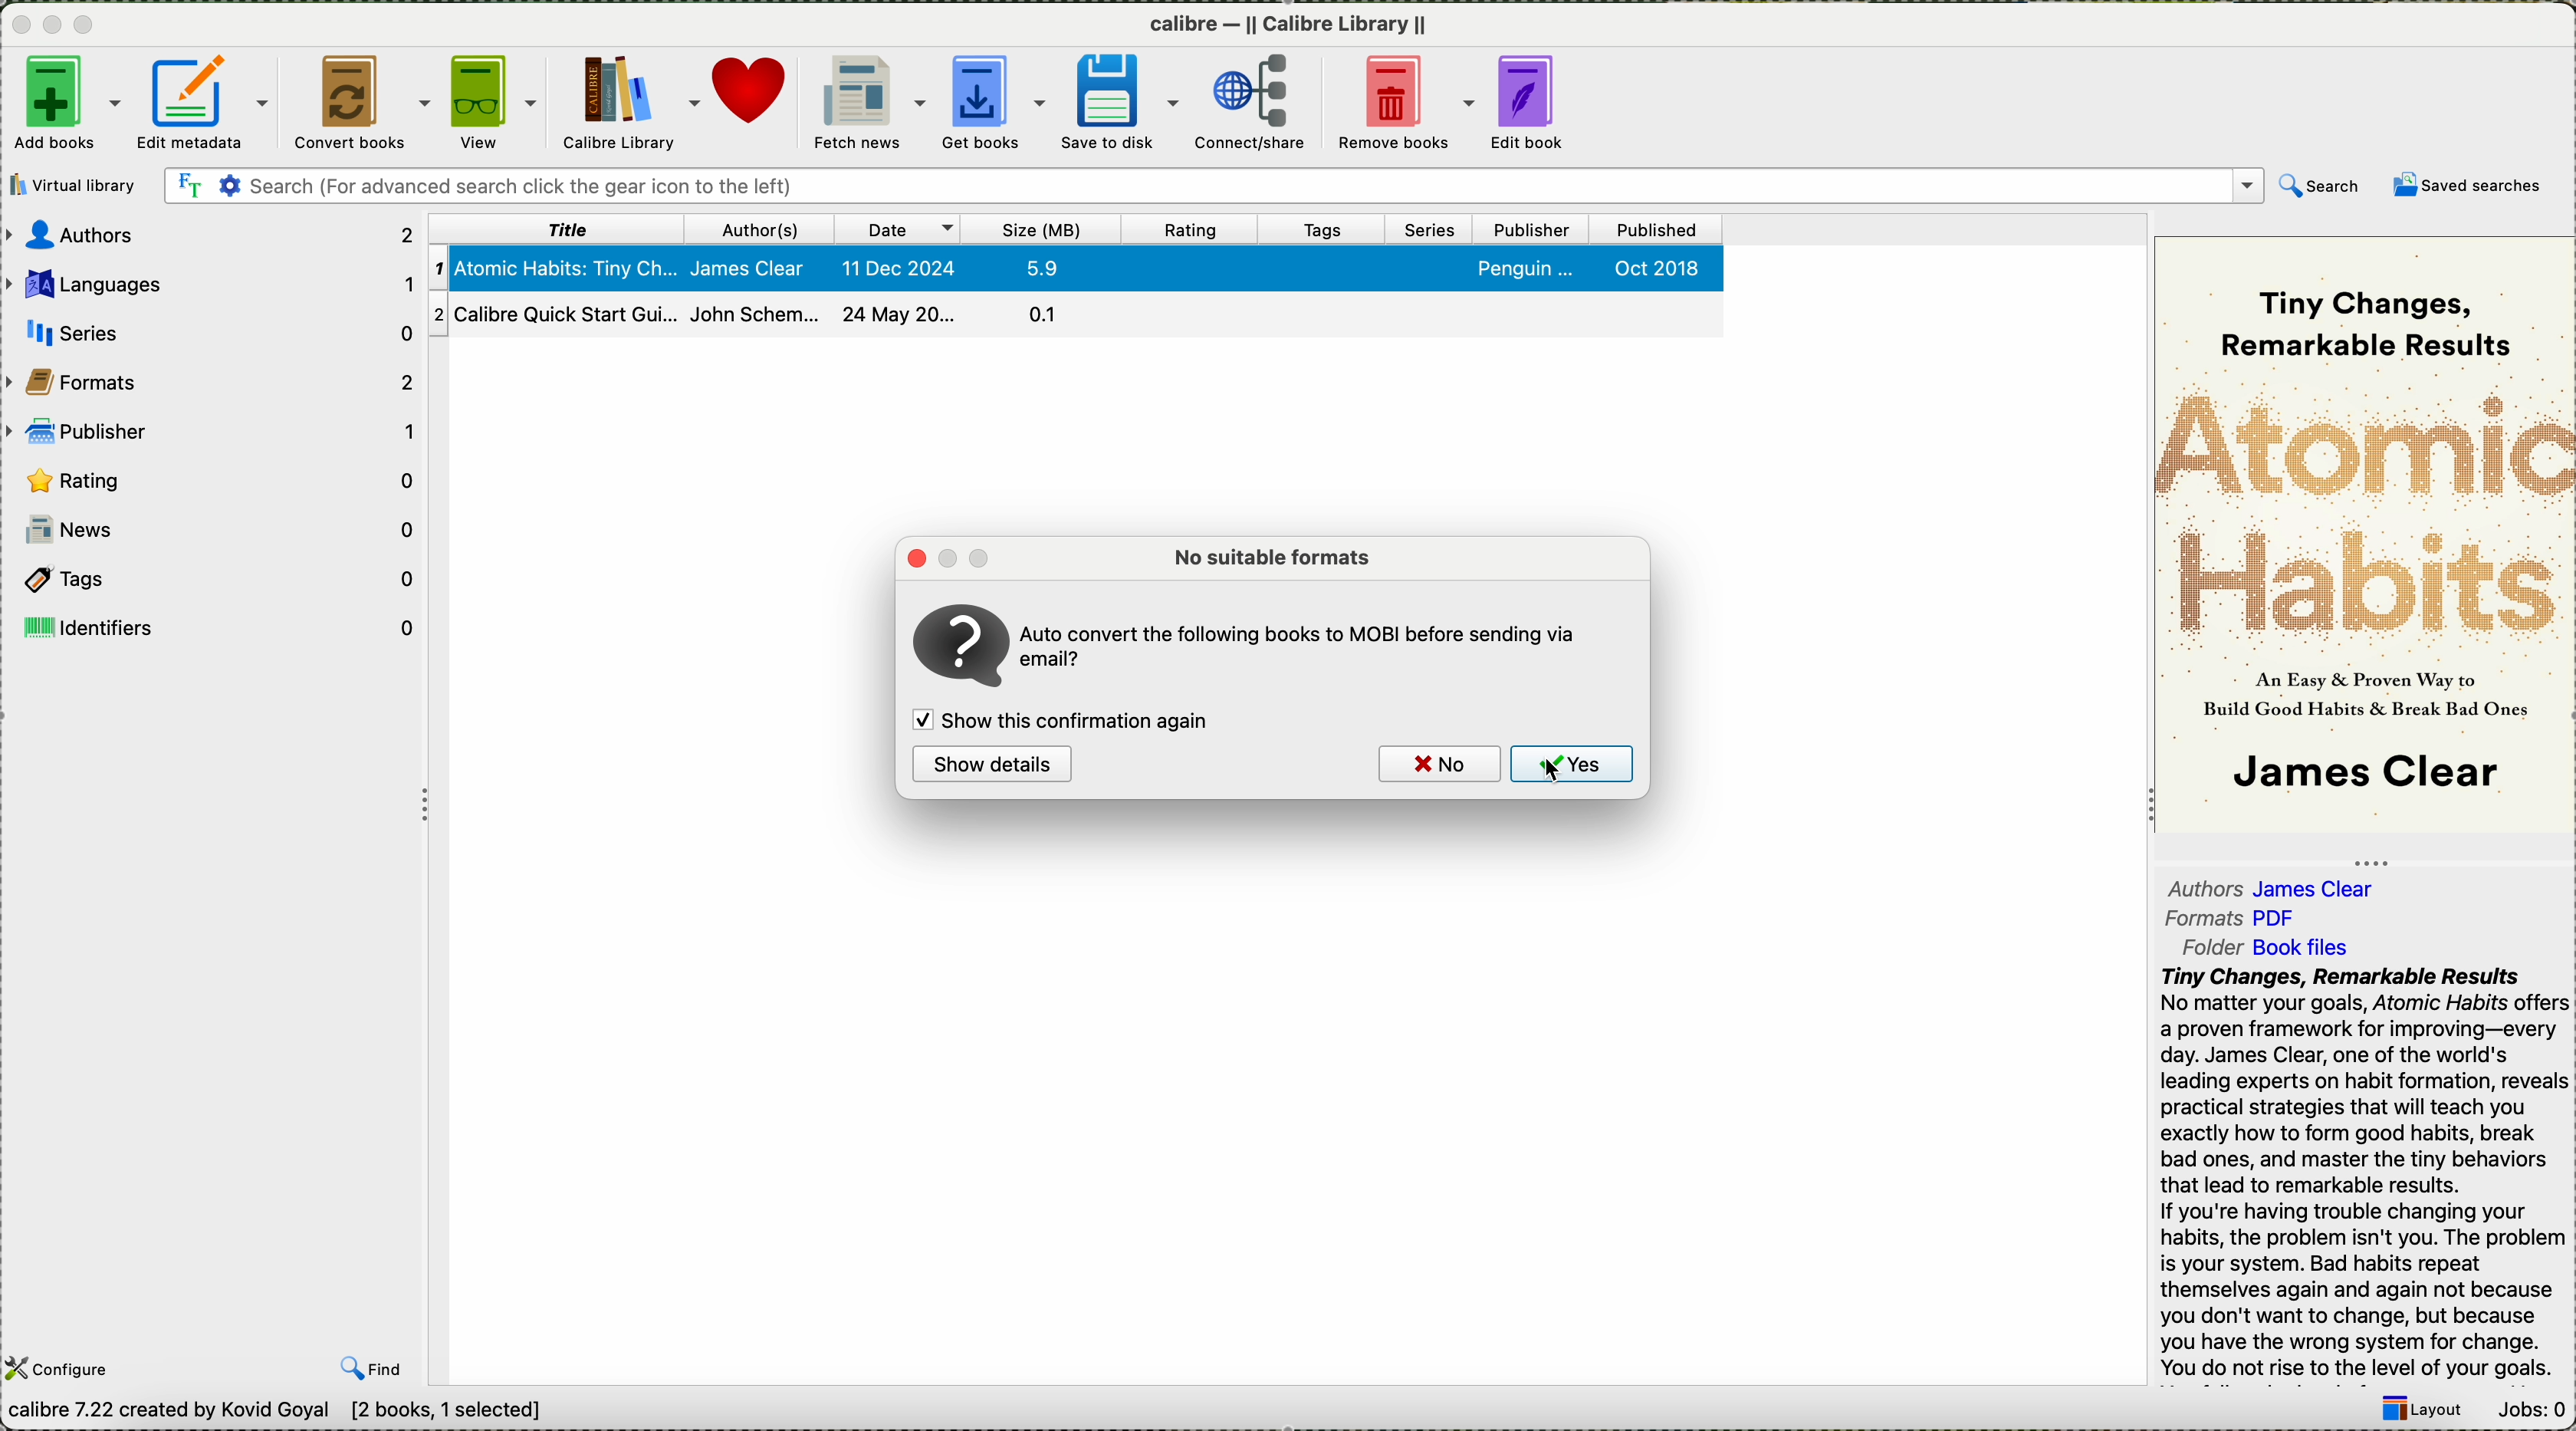  I want to click on configure, so click(61, 1369).